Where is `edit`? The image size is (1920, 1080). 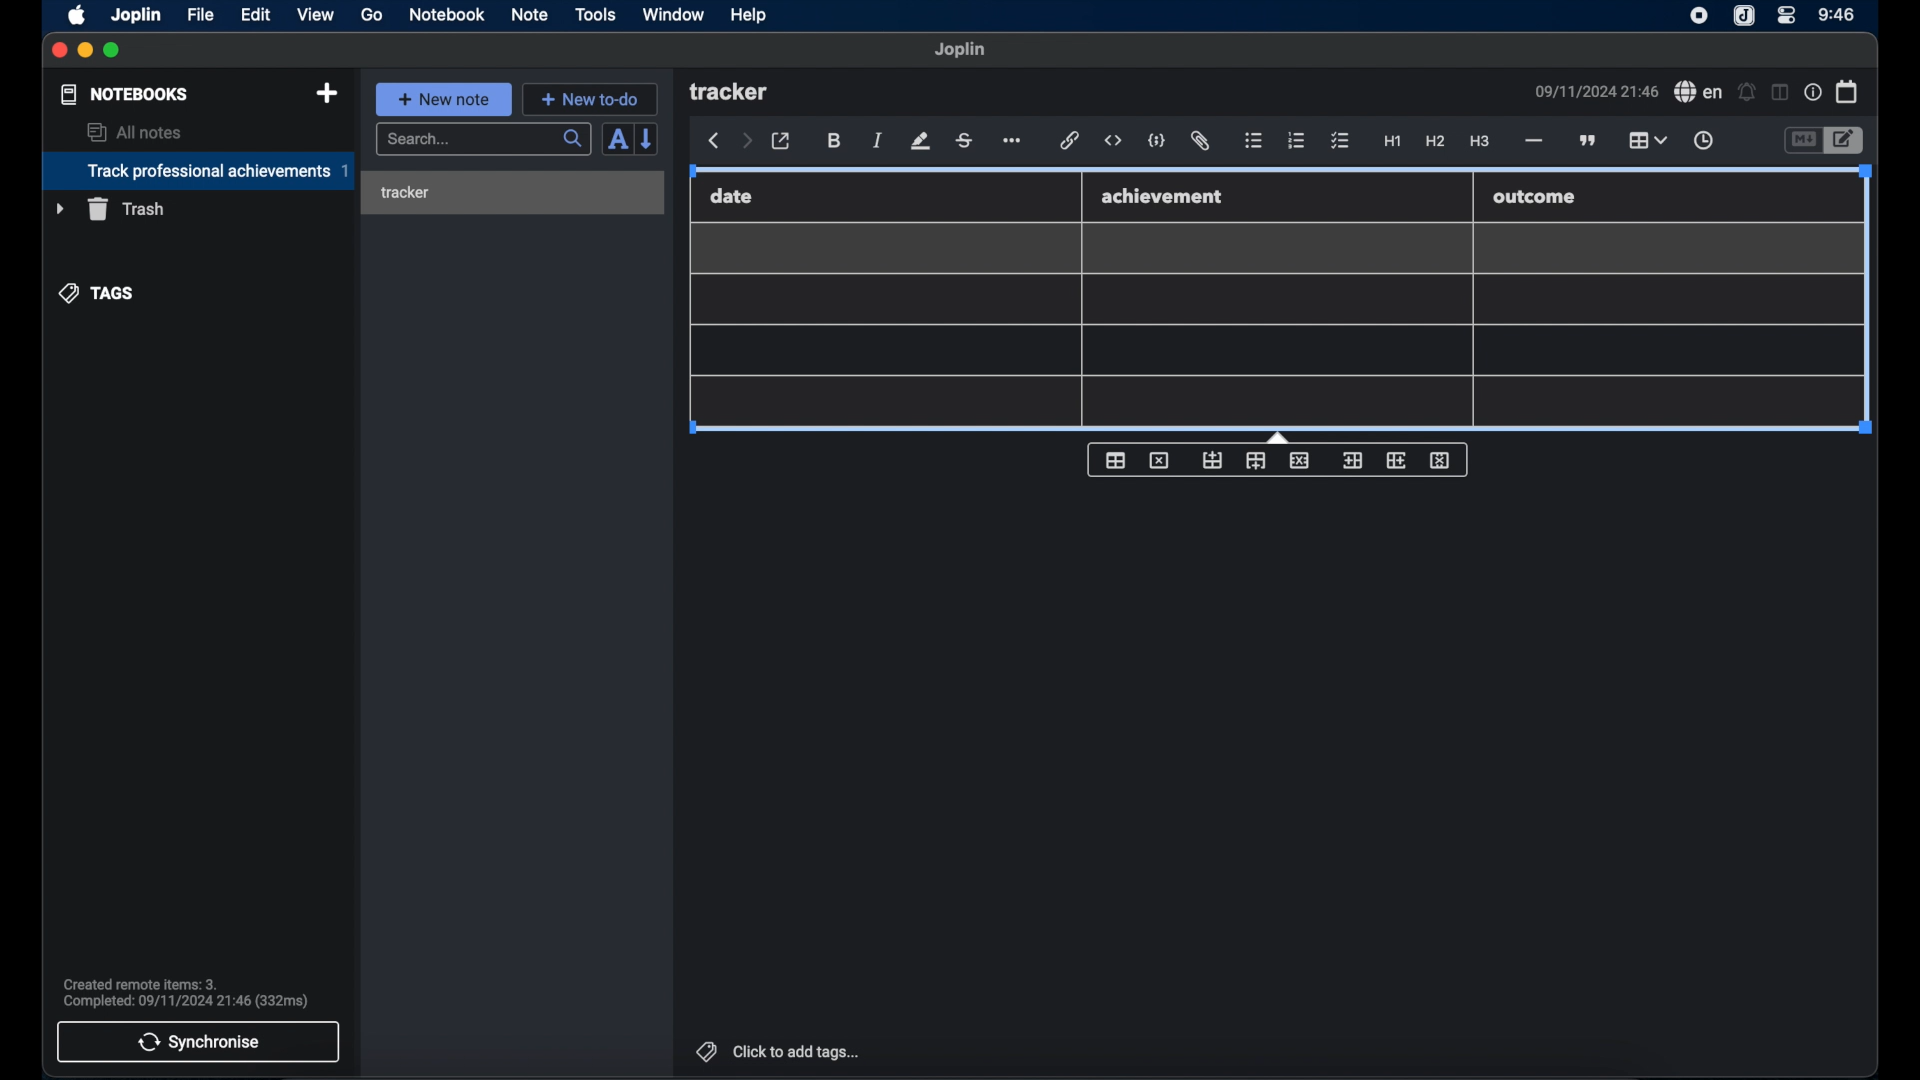 edit is located at coordinates (257, 14).